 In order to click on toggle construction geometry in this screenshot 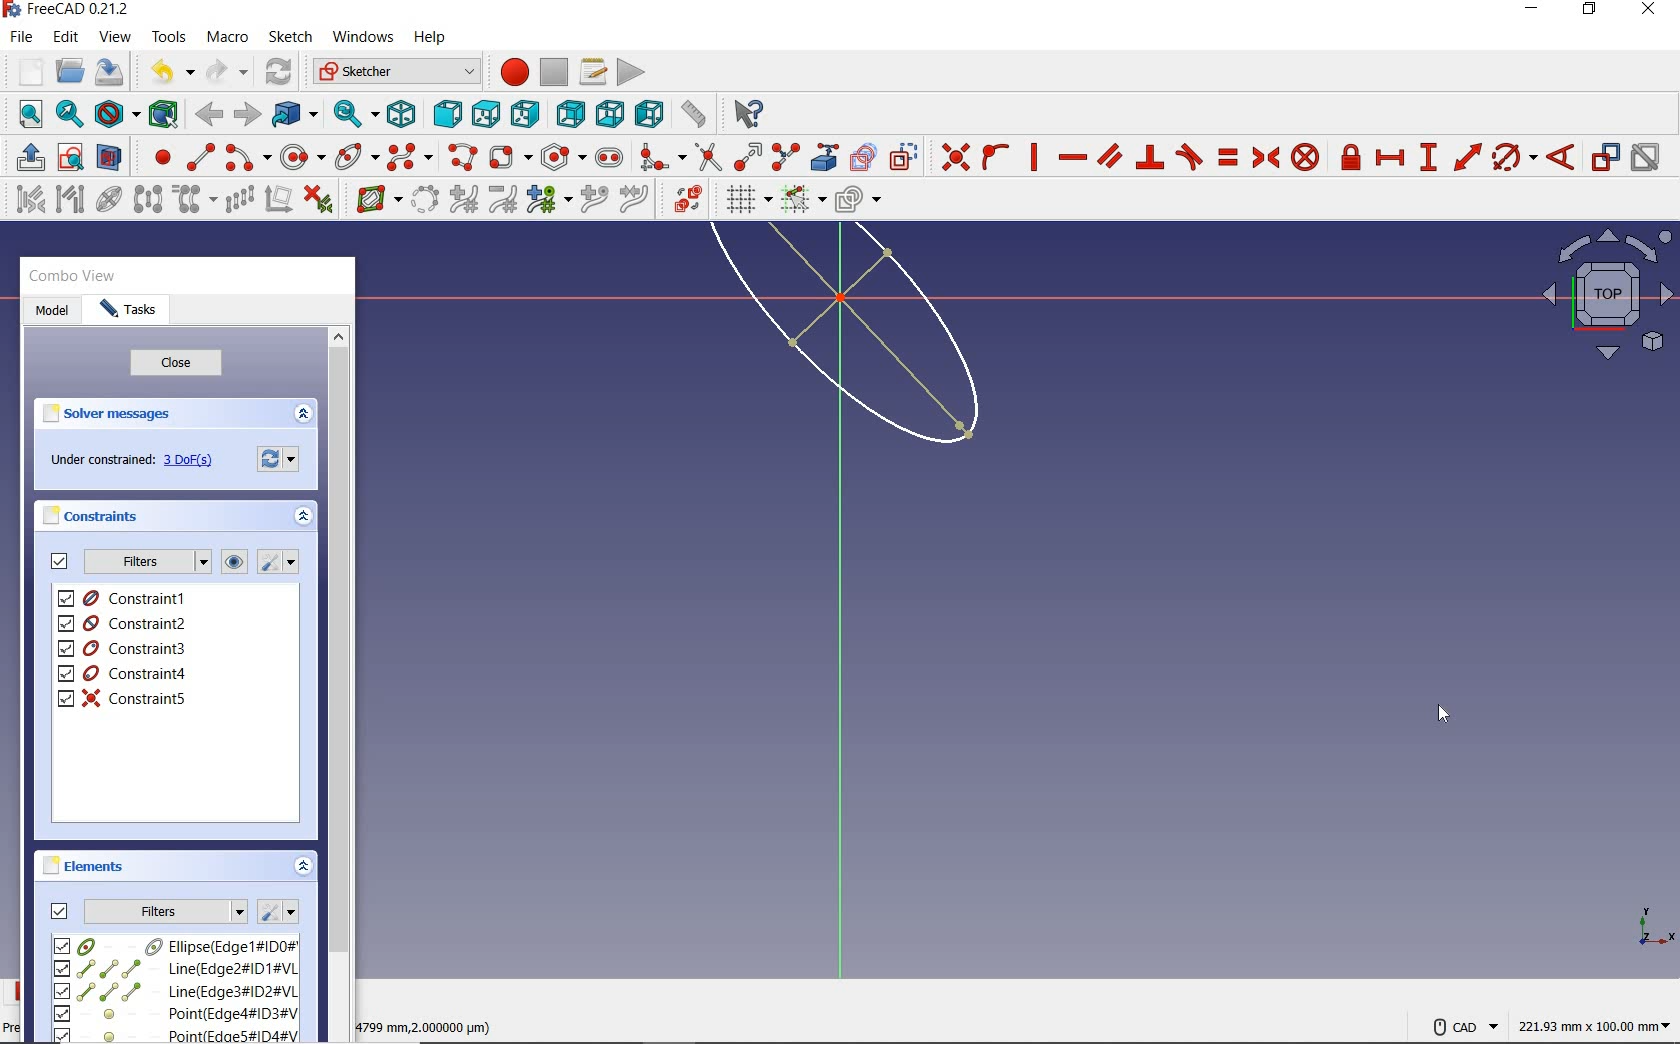, I will do `click(904, 156)`.